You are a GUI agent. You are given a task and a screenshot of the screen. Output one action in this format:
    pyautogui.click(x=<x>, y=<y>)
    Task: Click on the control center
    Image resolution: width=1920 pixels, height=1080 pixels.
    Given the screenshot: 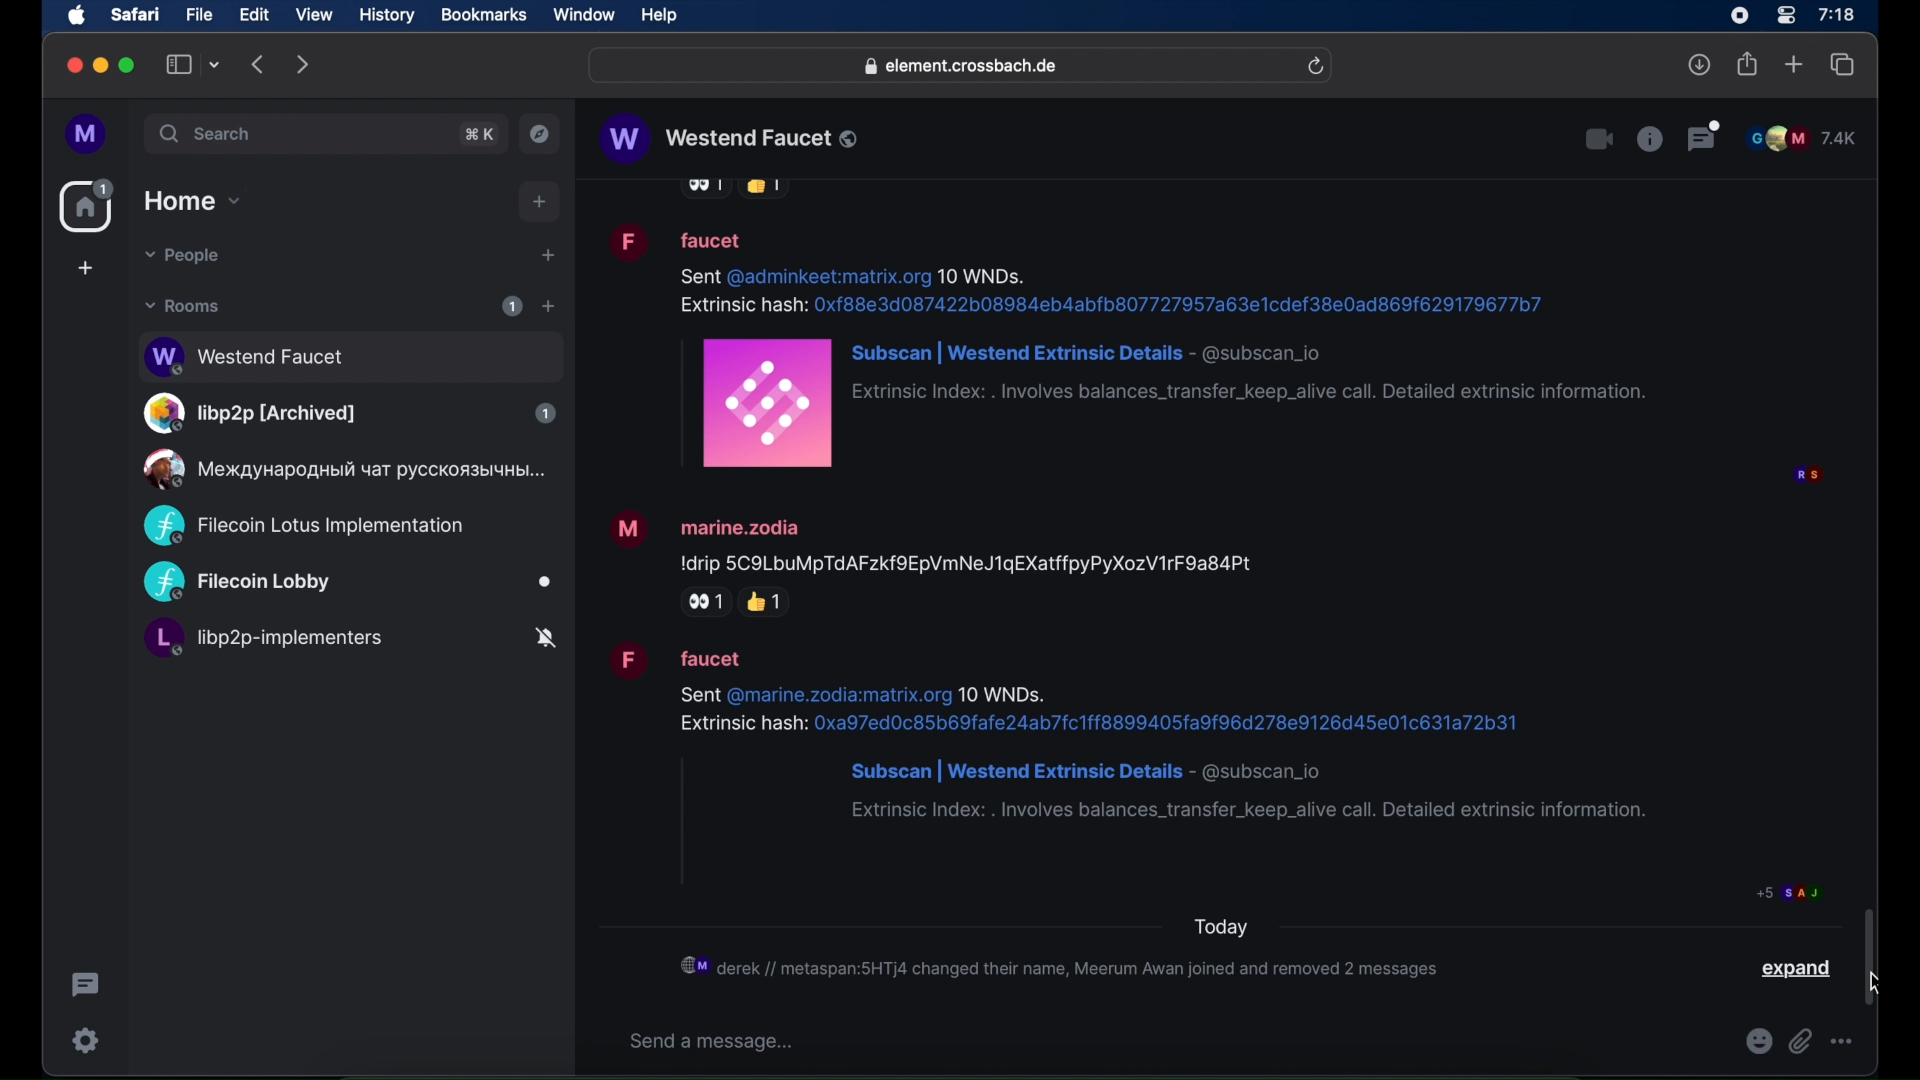 What is the action you would take?
    pyautogui.click(x=1784, y=16)
    